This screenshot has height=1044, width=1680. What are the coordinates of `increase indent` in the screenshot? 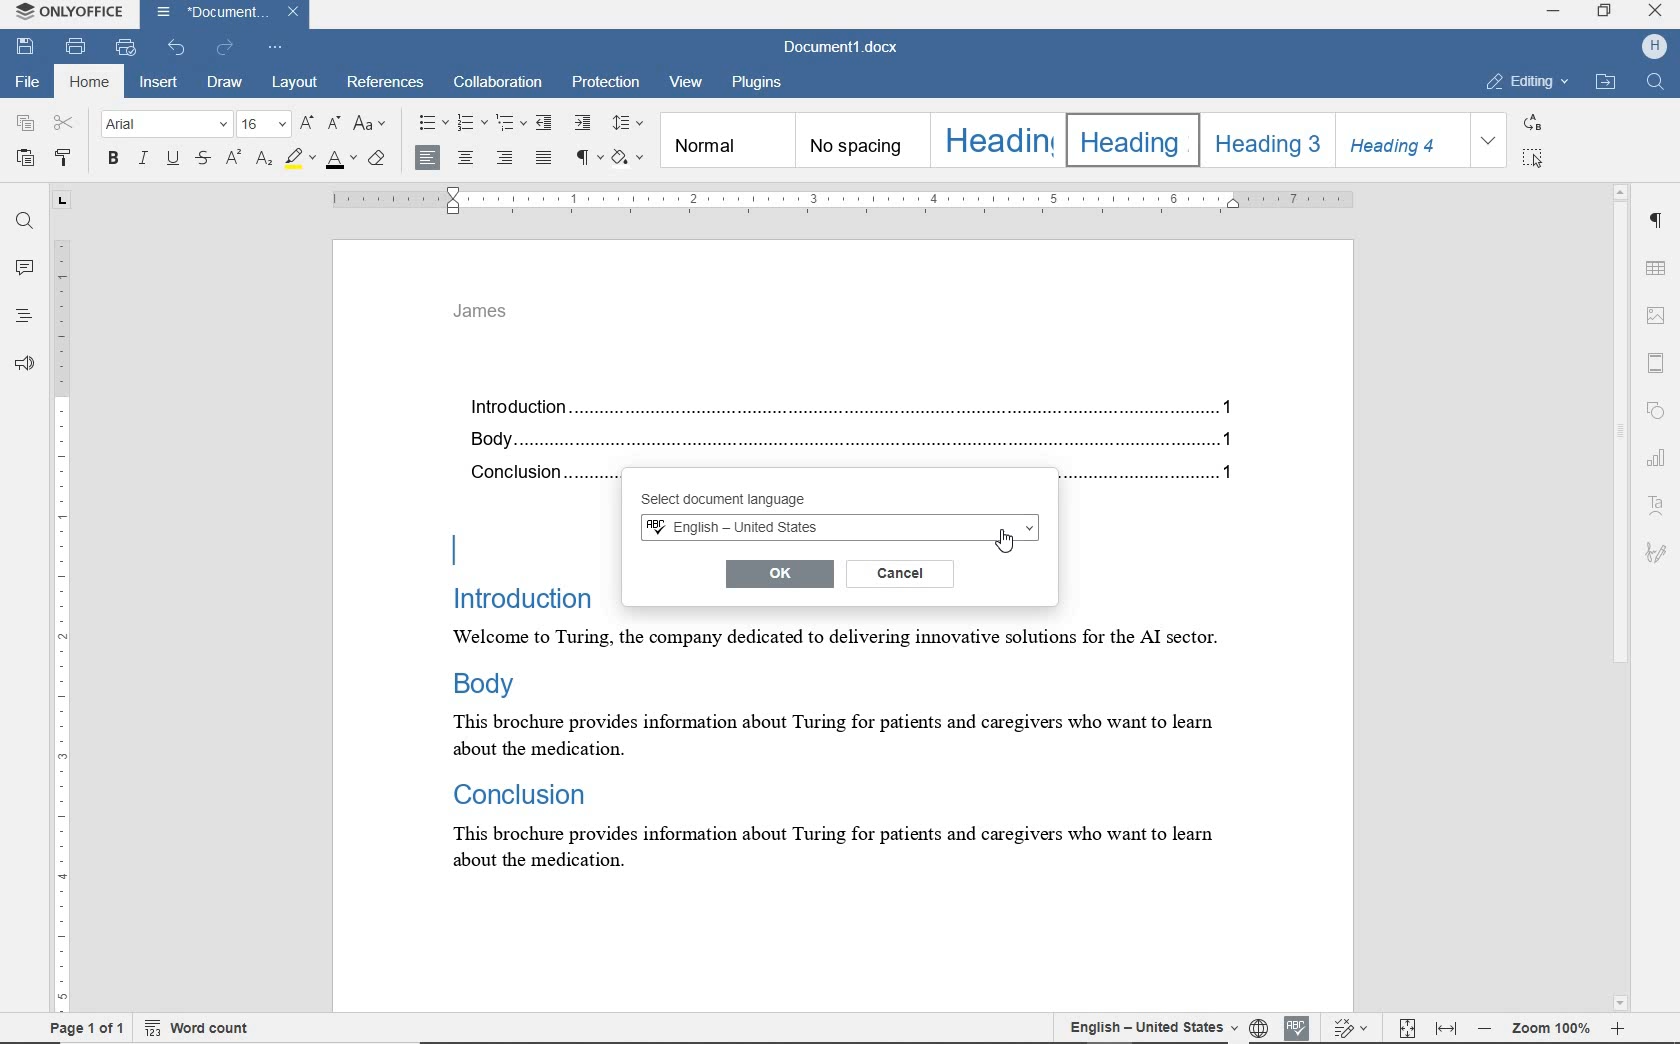 It's located at (581, 121).